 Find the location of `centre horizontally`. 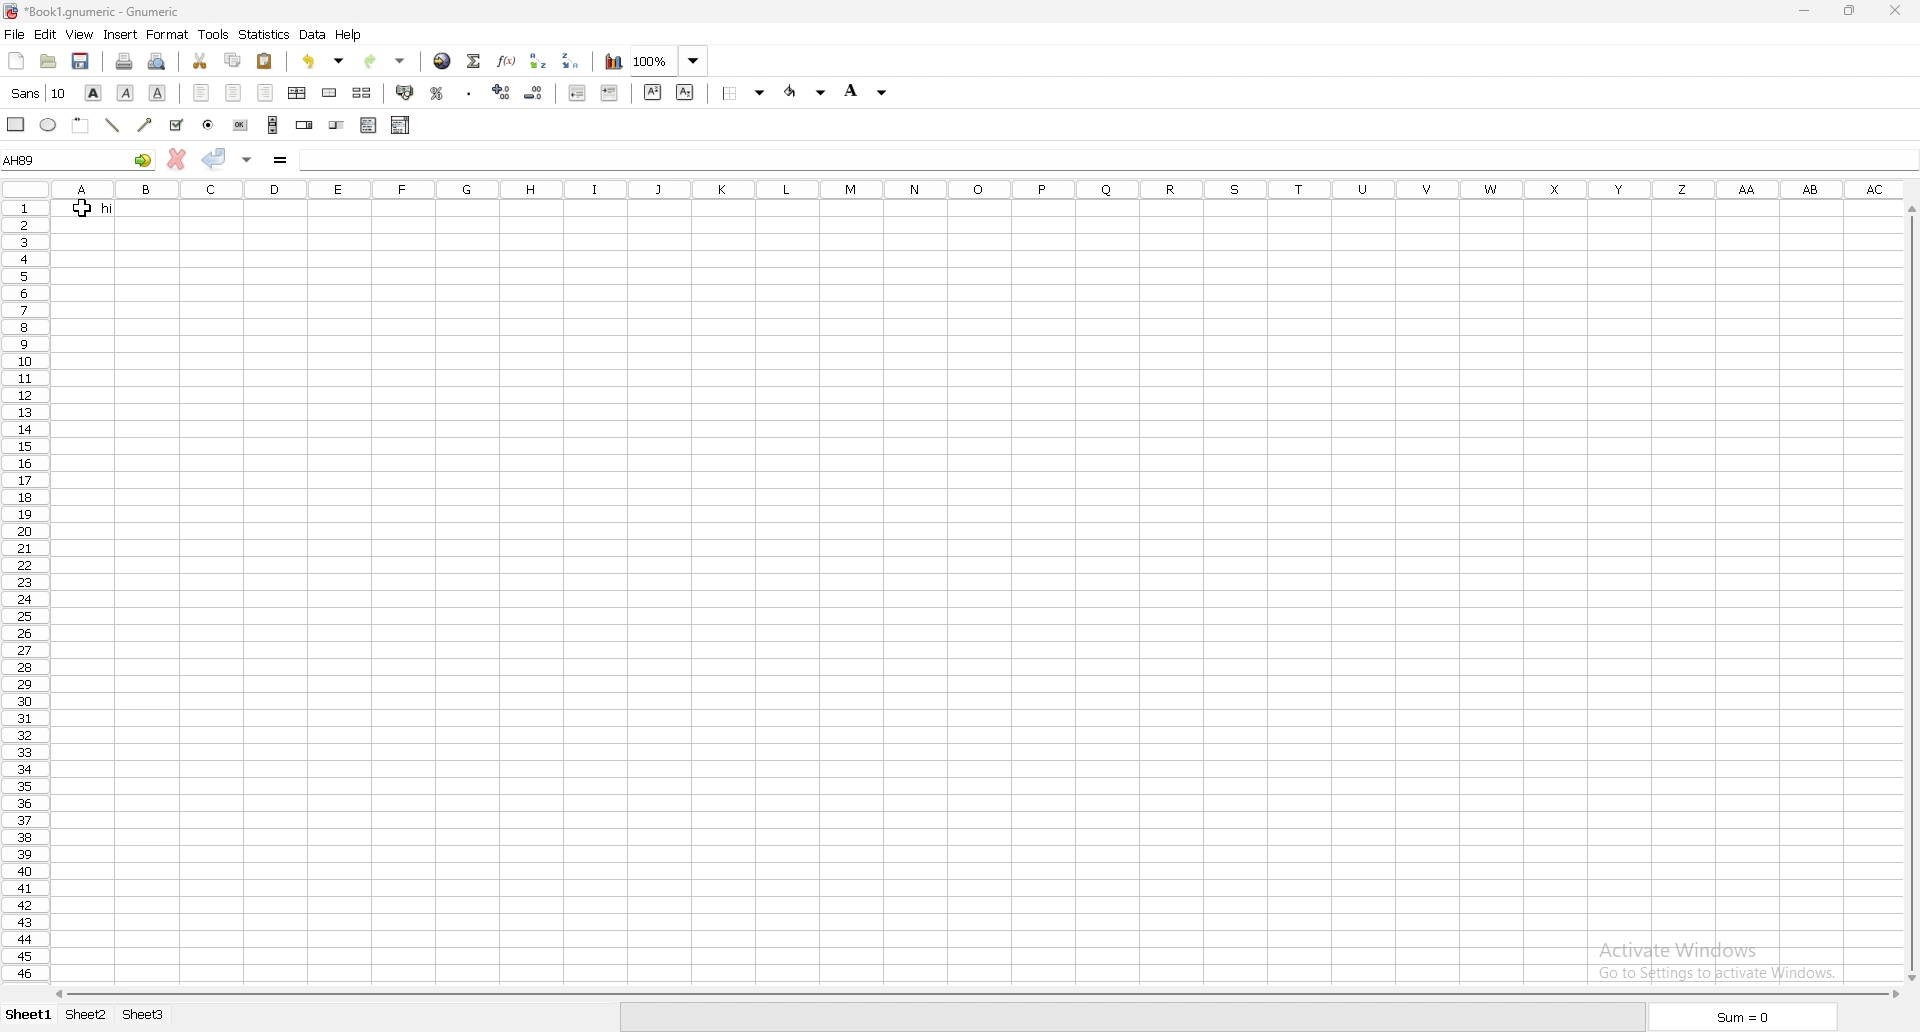

centre horizontally is located at coordinates (299, 94).